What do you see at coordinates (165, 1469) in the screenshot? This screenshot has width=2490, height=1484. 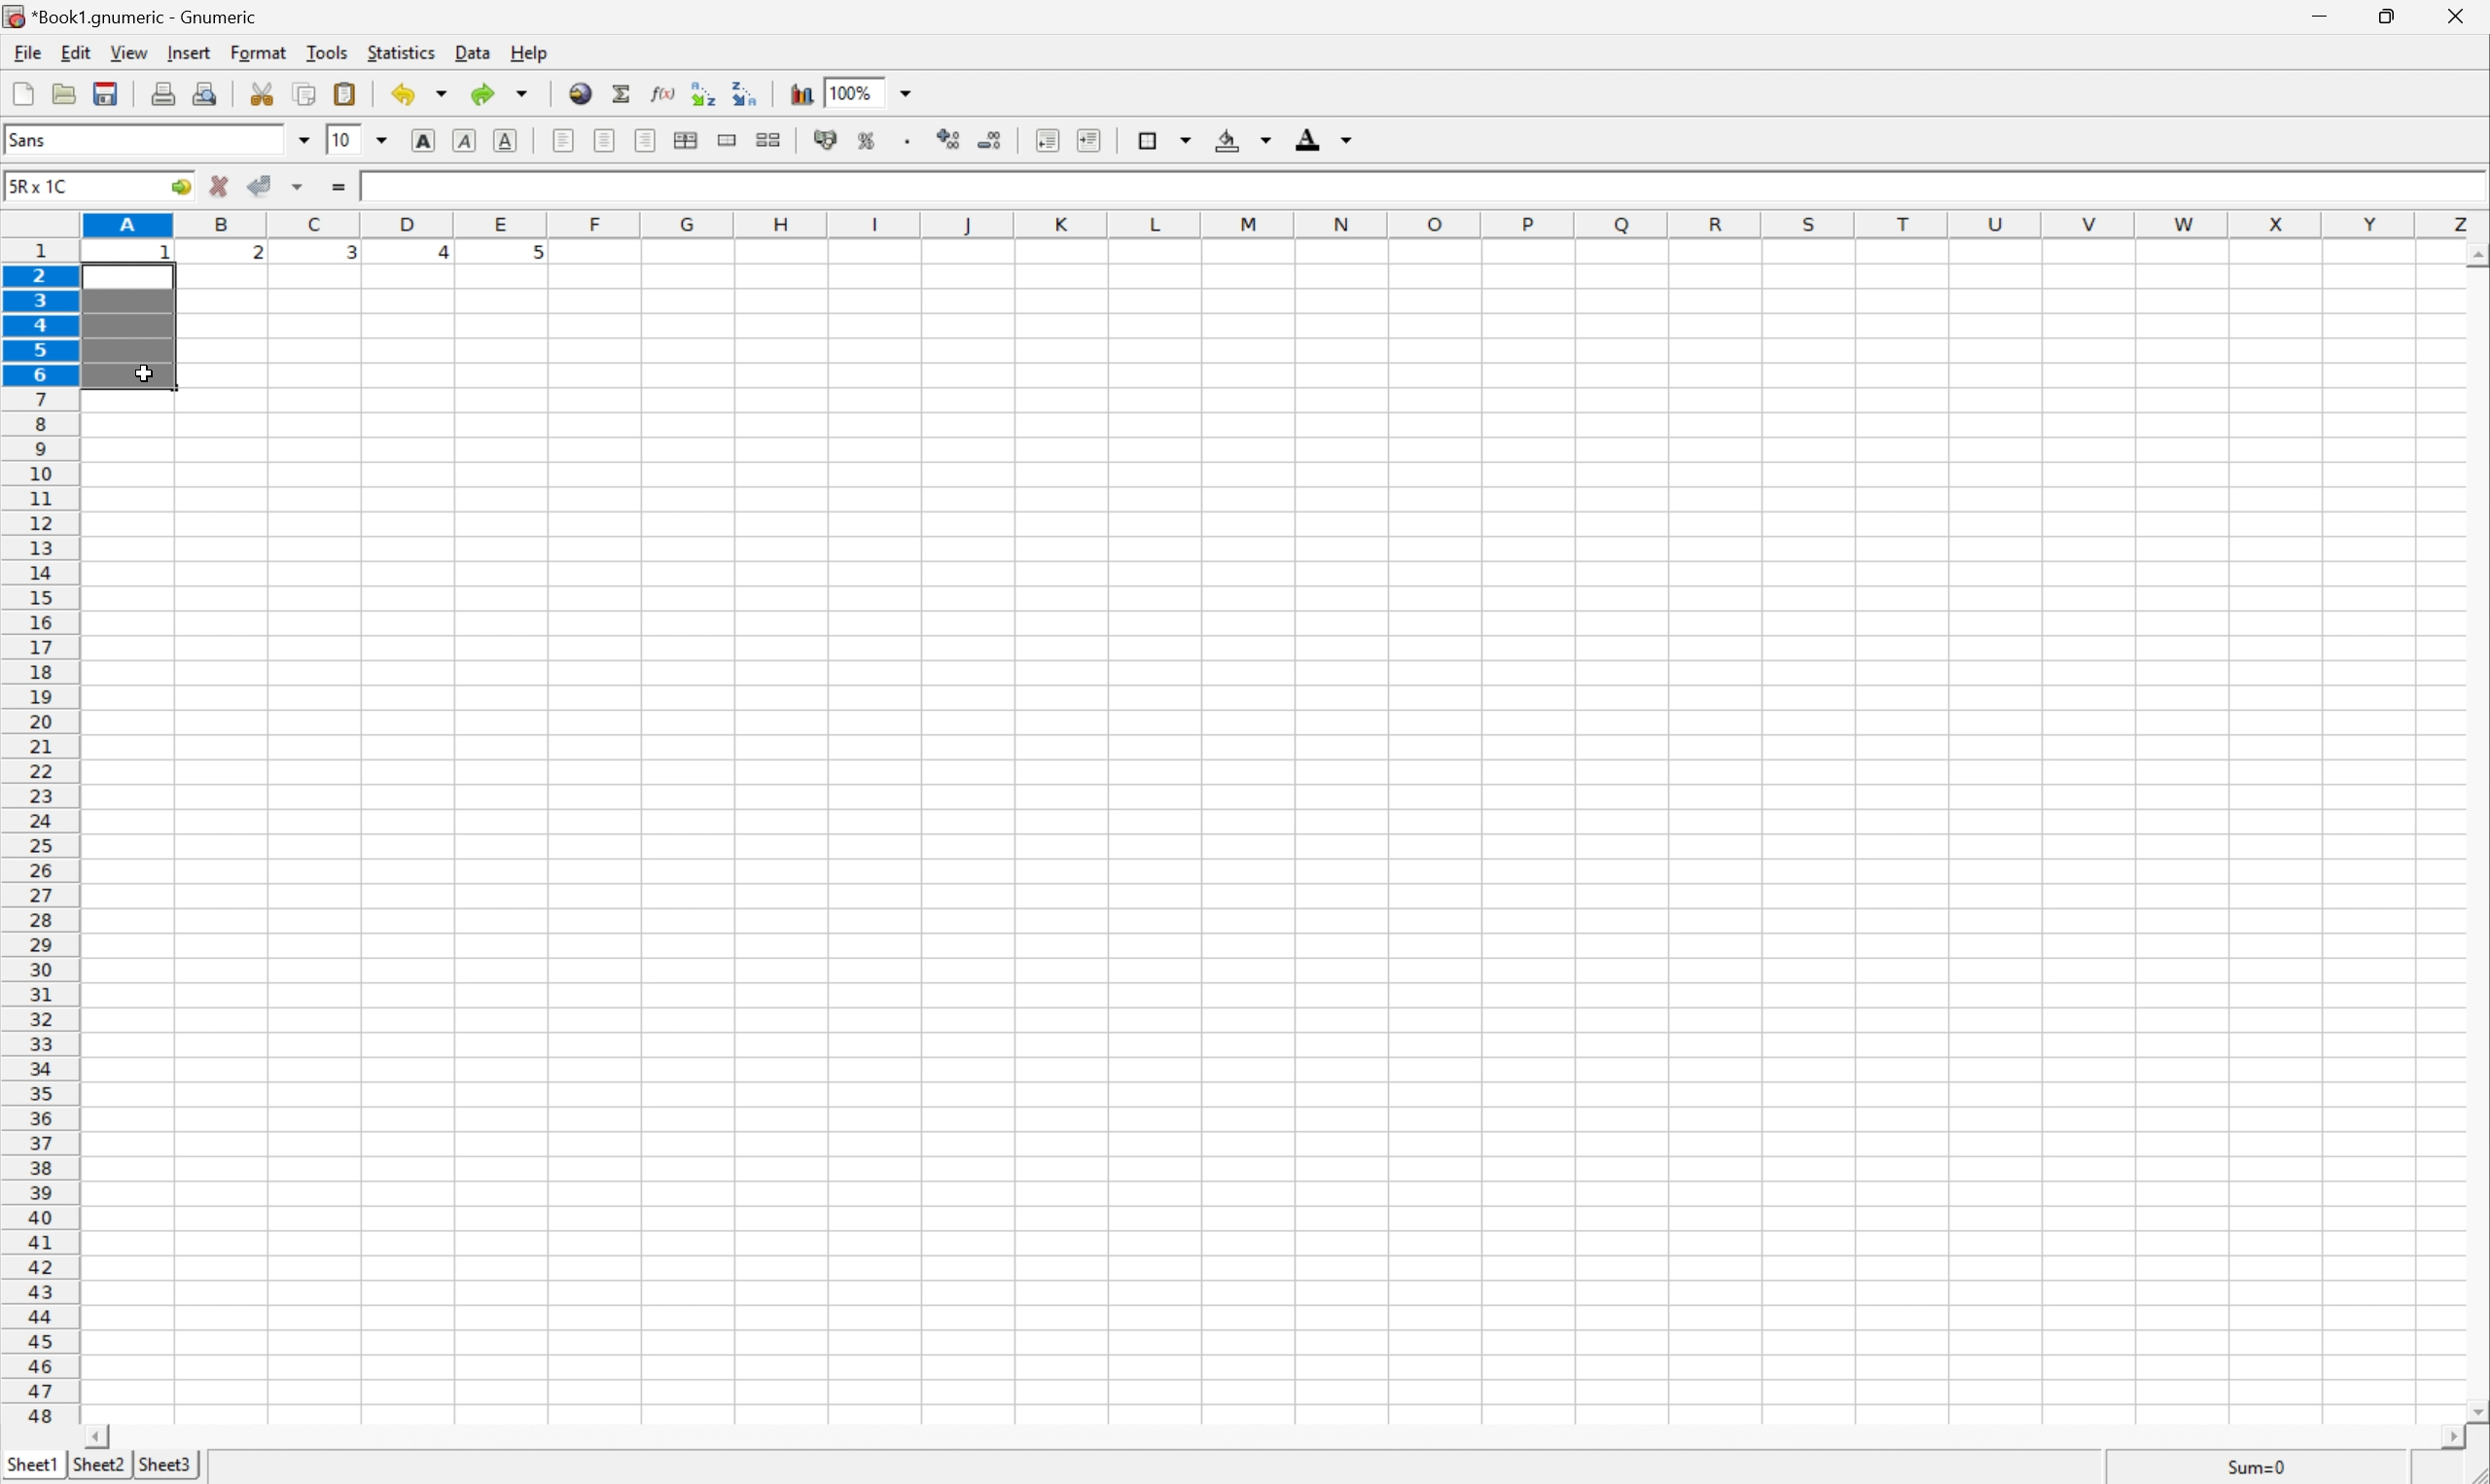 I see `sheet3` at bounding box center [165, 1469].